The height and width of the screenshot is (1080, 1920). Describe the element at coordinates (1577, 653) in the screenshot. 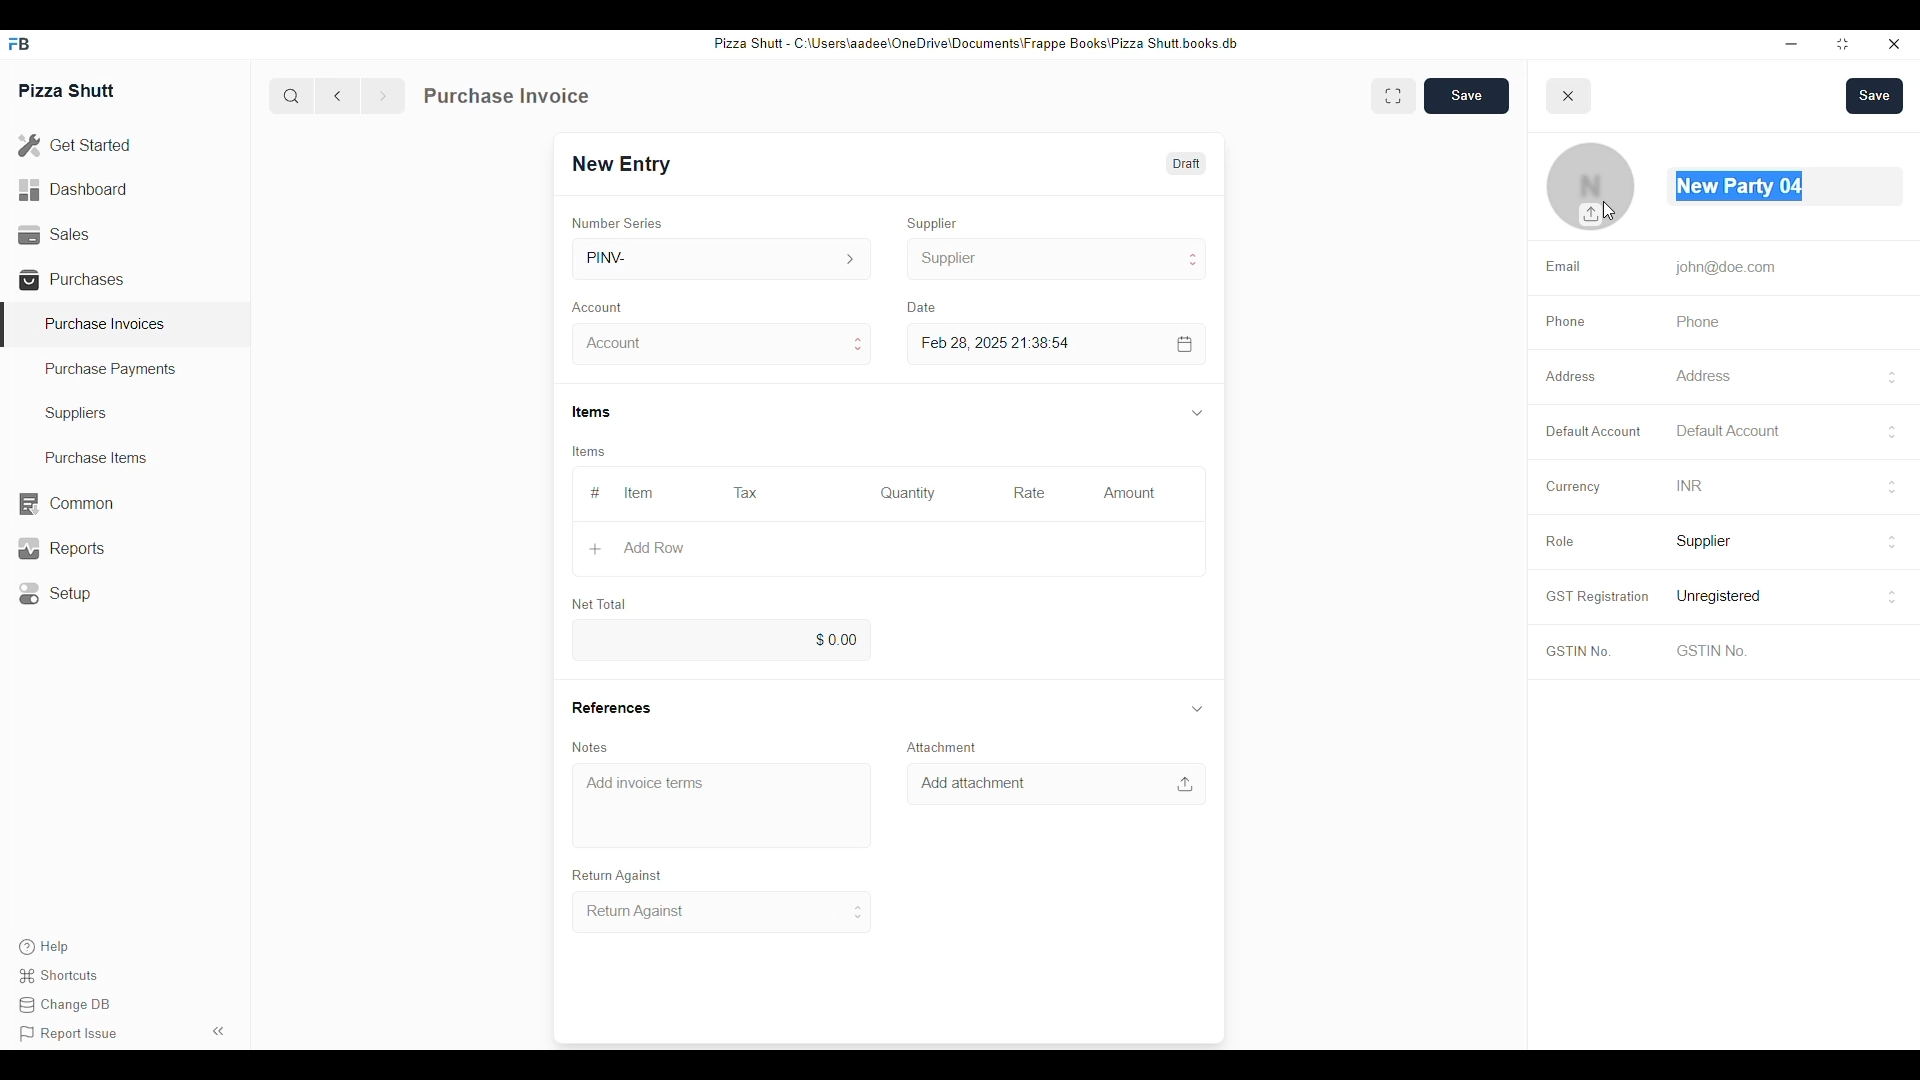

I see `GSTIN No.` at that location.